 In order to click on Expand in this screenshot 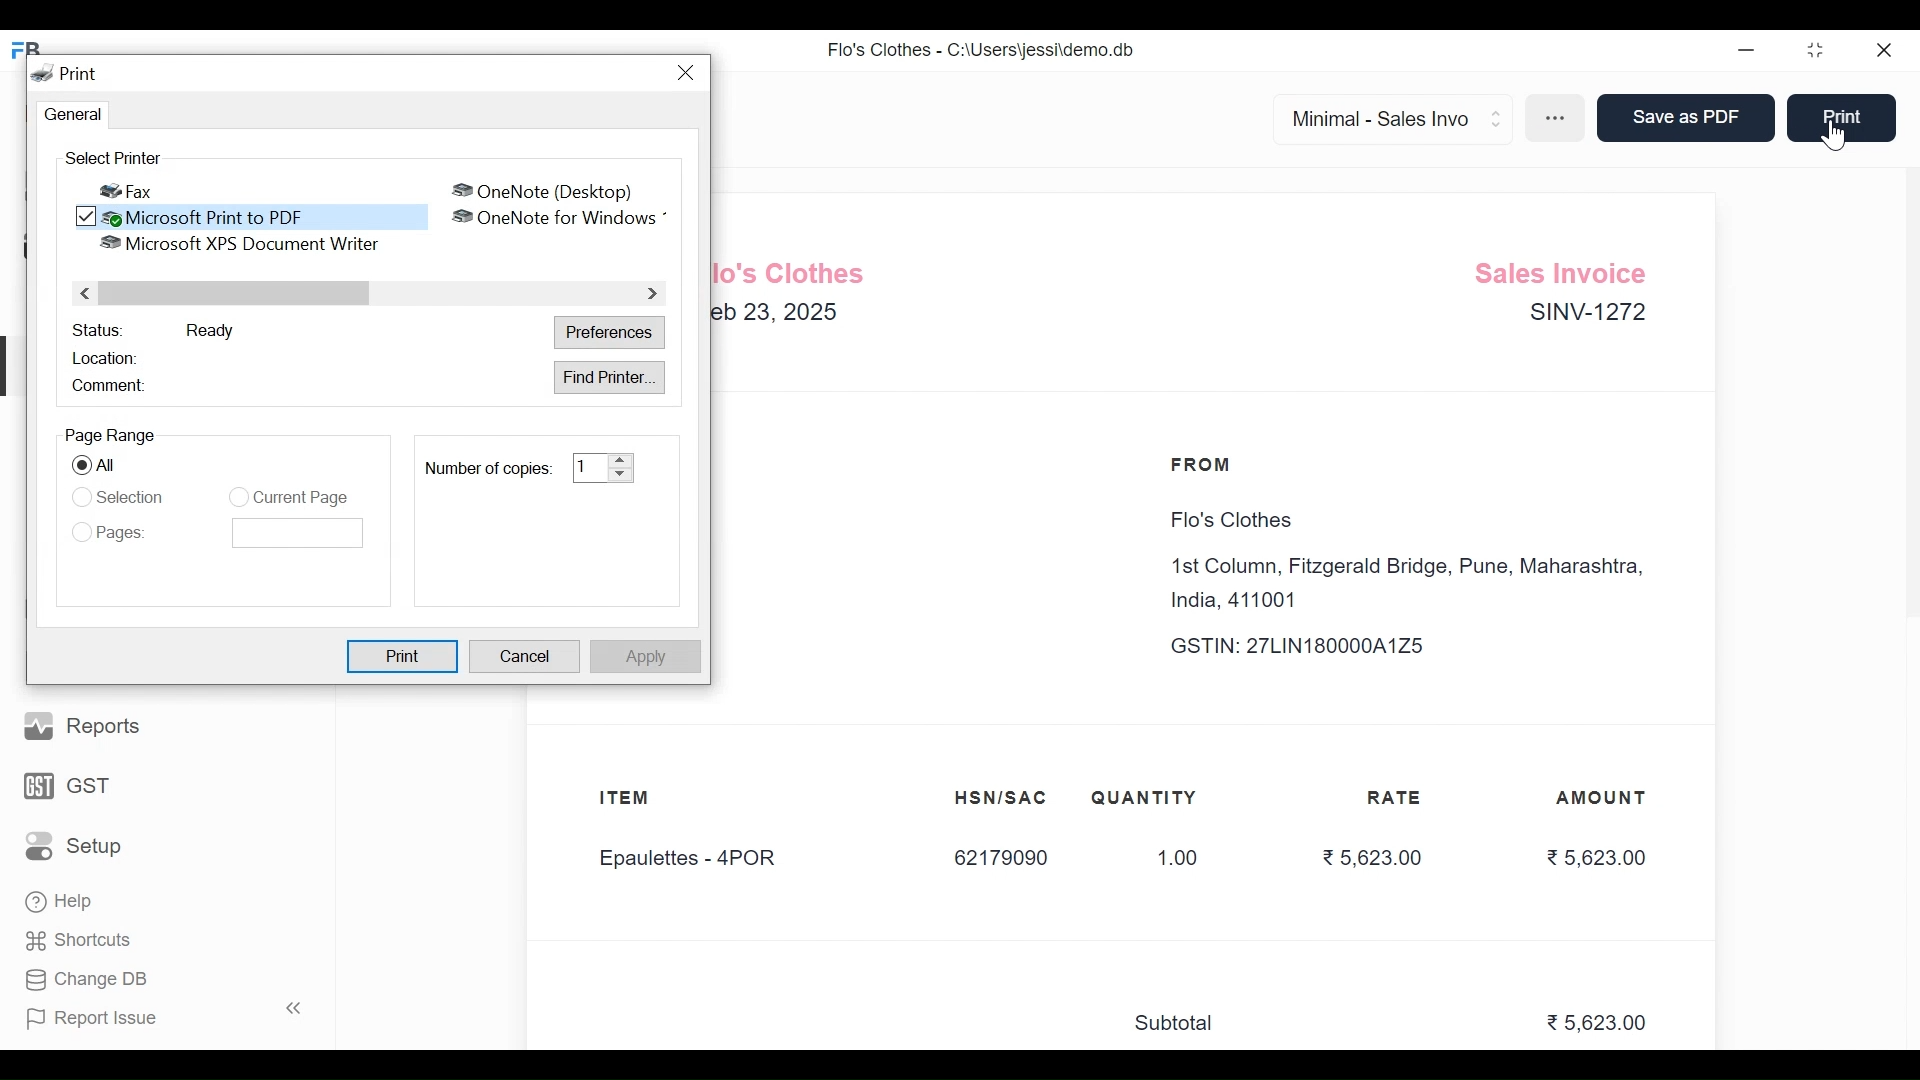, I will do `click(621, 467)`.